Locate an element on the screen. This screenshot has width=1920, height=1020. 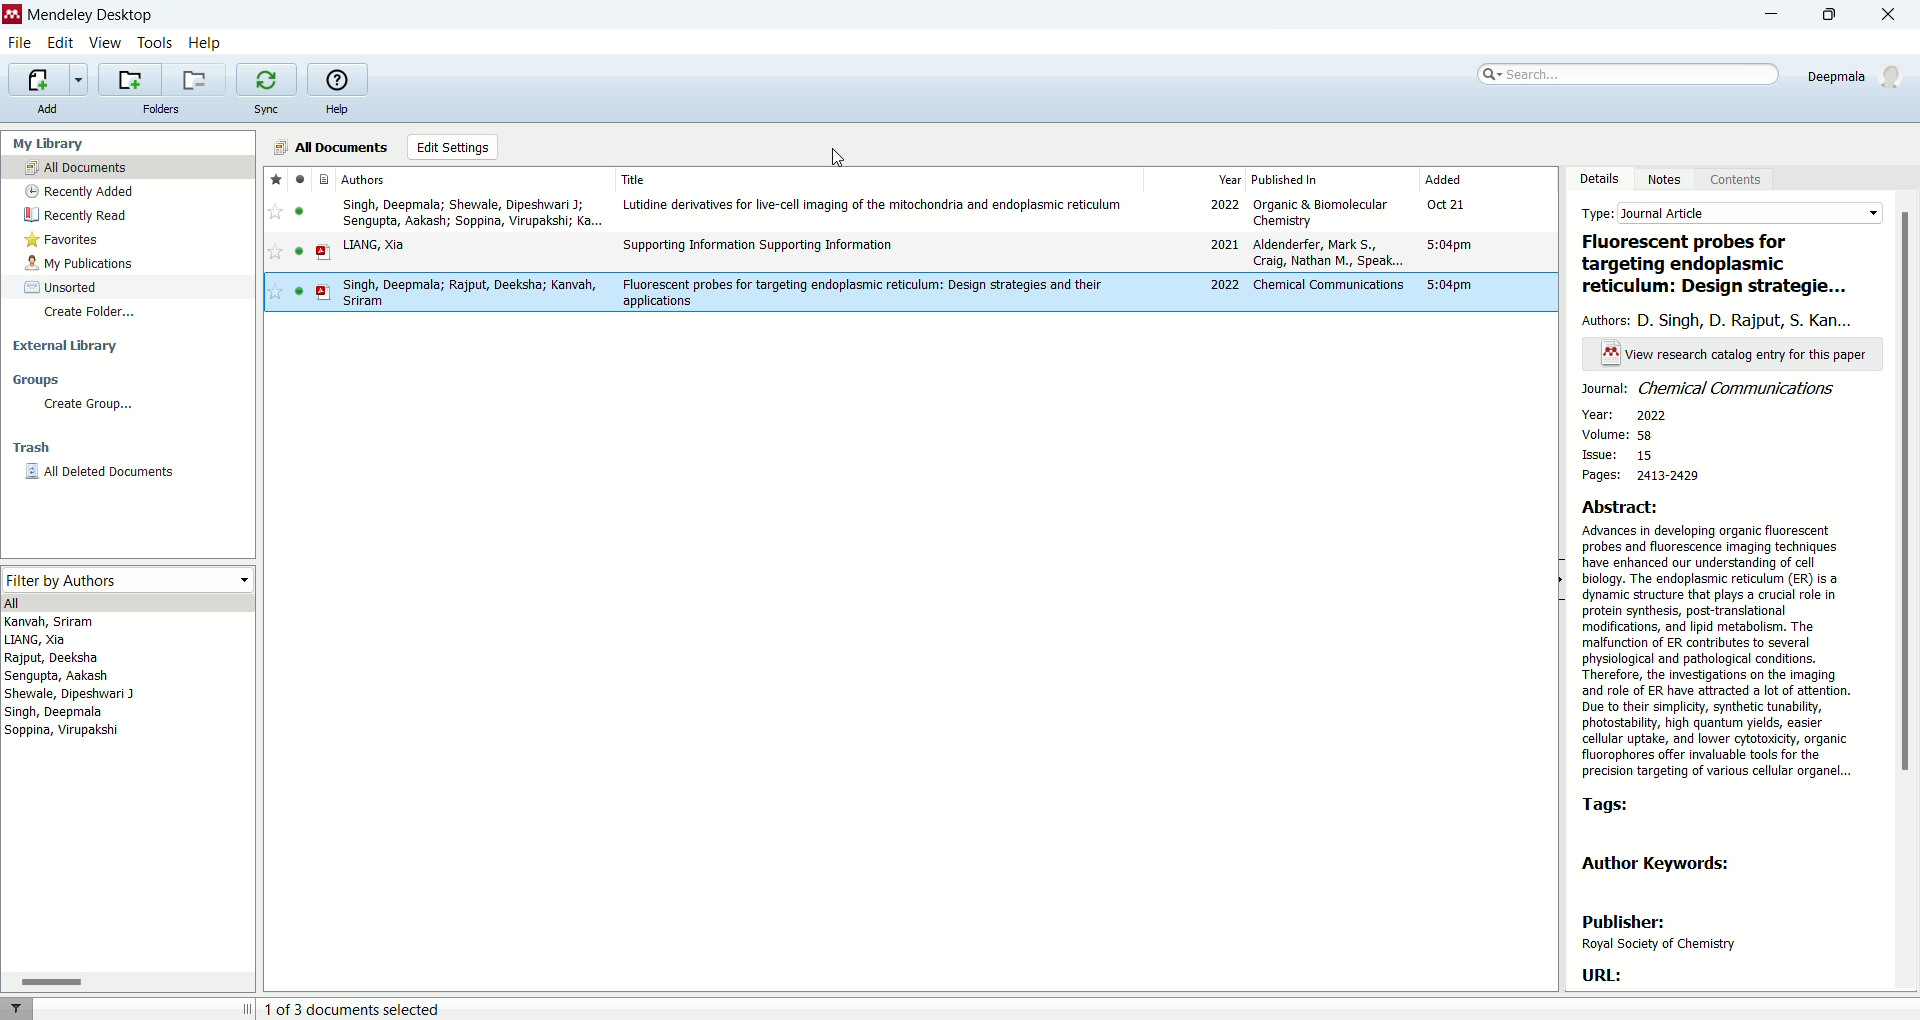
number of document selected is located at coordinates (355, 1008).